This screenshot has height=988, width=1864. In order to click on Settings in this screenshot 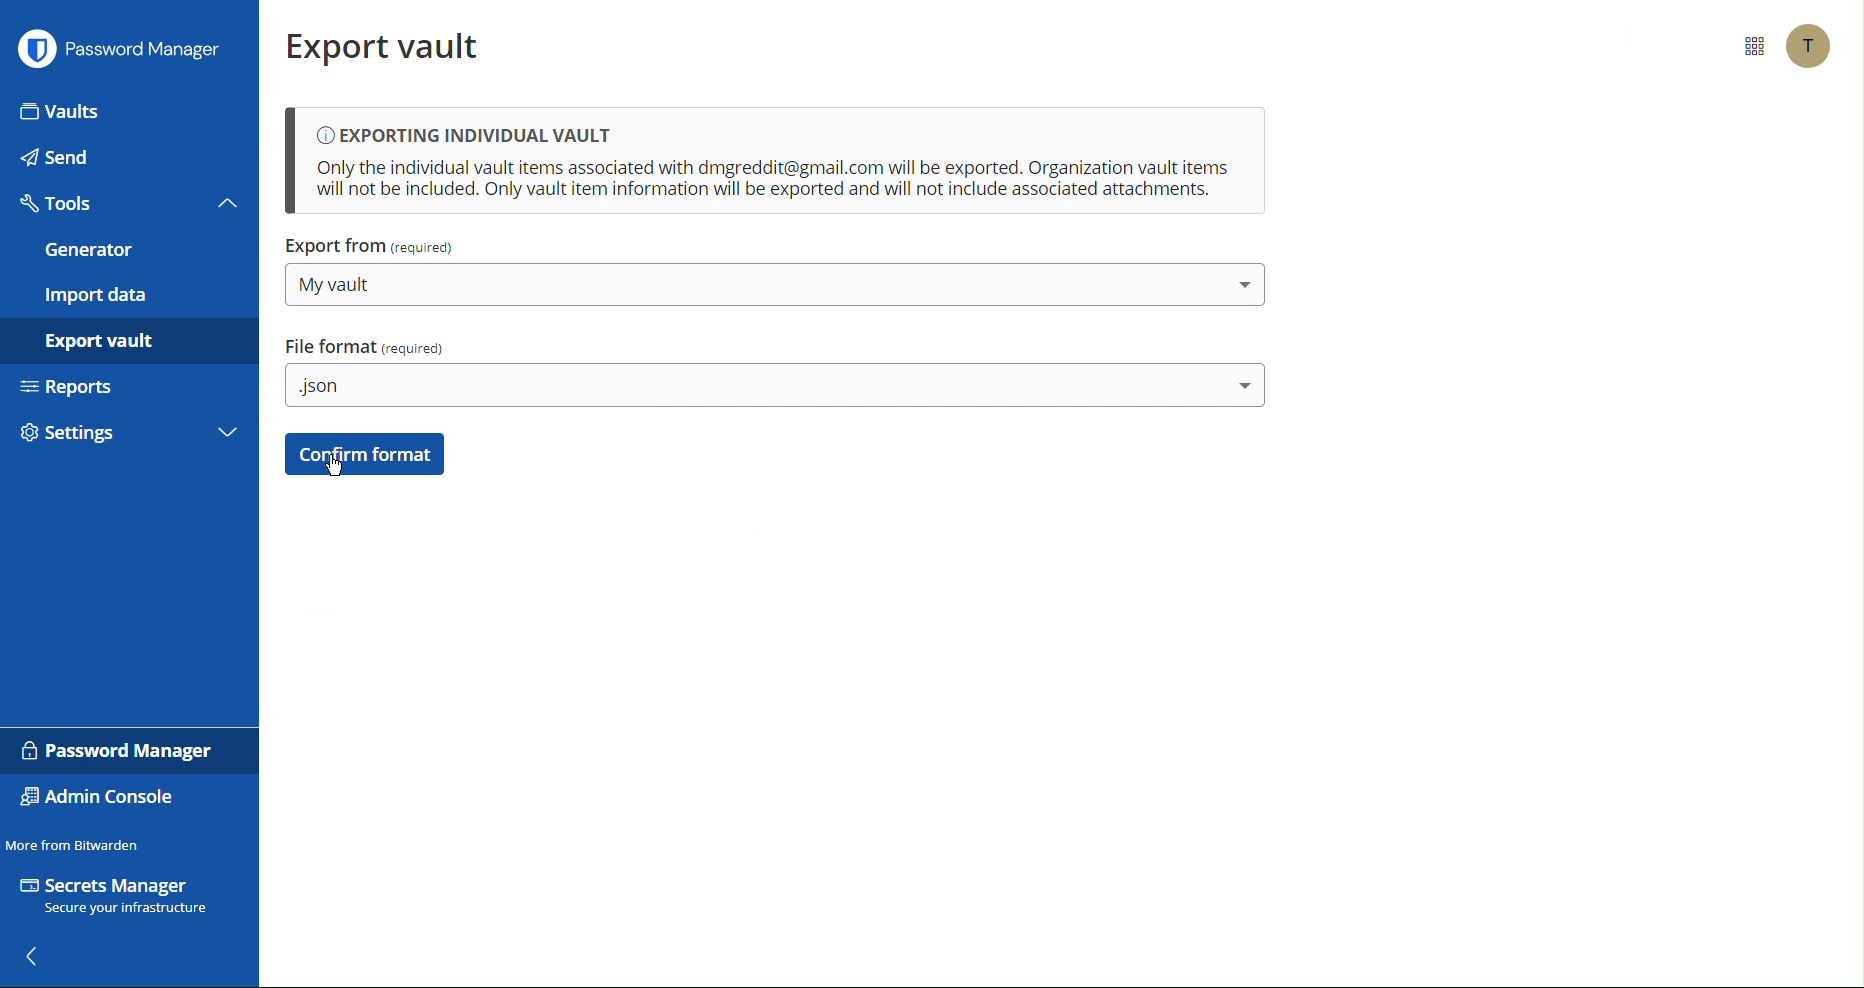, I will do `click(94, 429)`.